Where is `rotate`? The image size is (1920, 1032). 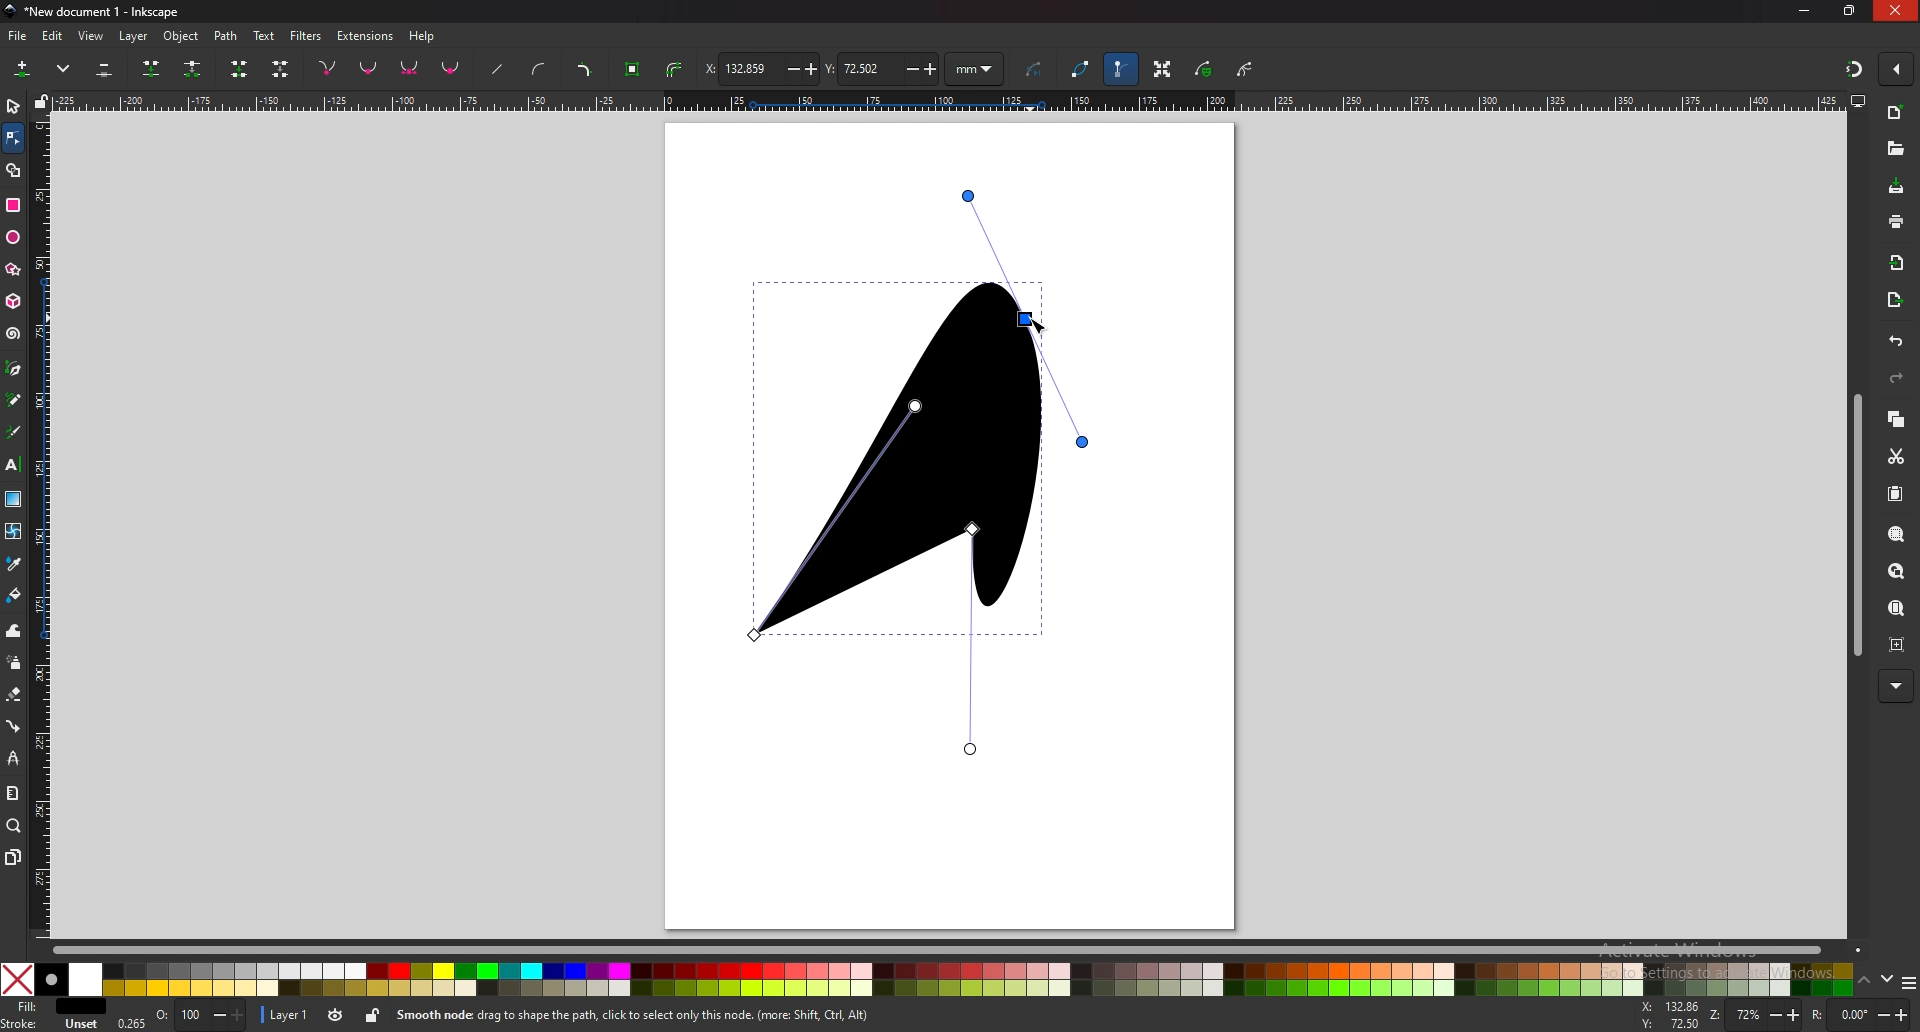 rotate is located at coordinates (1861, 1014).